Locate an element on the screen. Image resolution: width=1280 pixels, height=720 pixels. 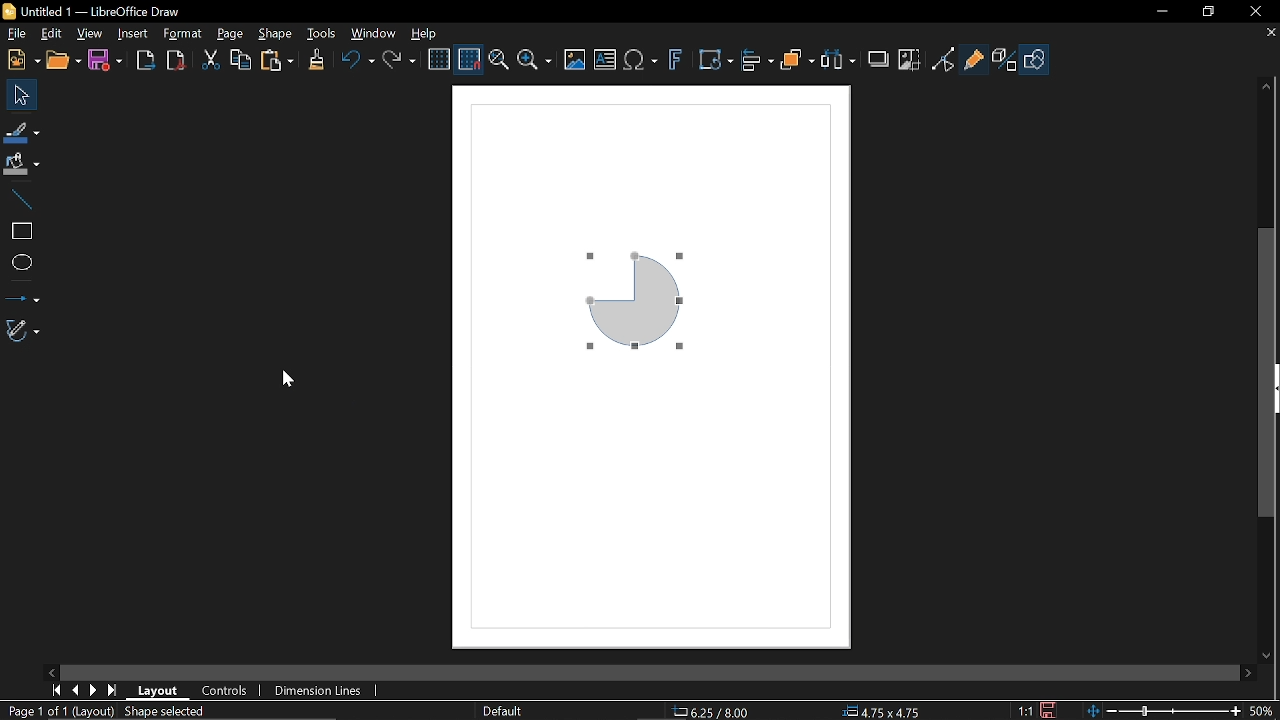
cursor is located at coordinates (299, 376).